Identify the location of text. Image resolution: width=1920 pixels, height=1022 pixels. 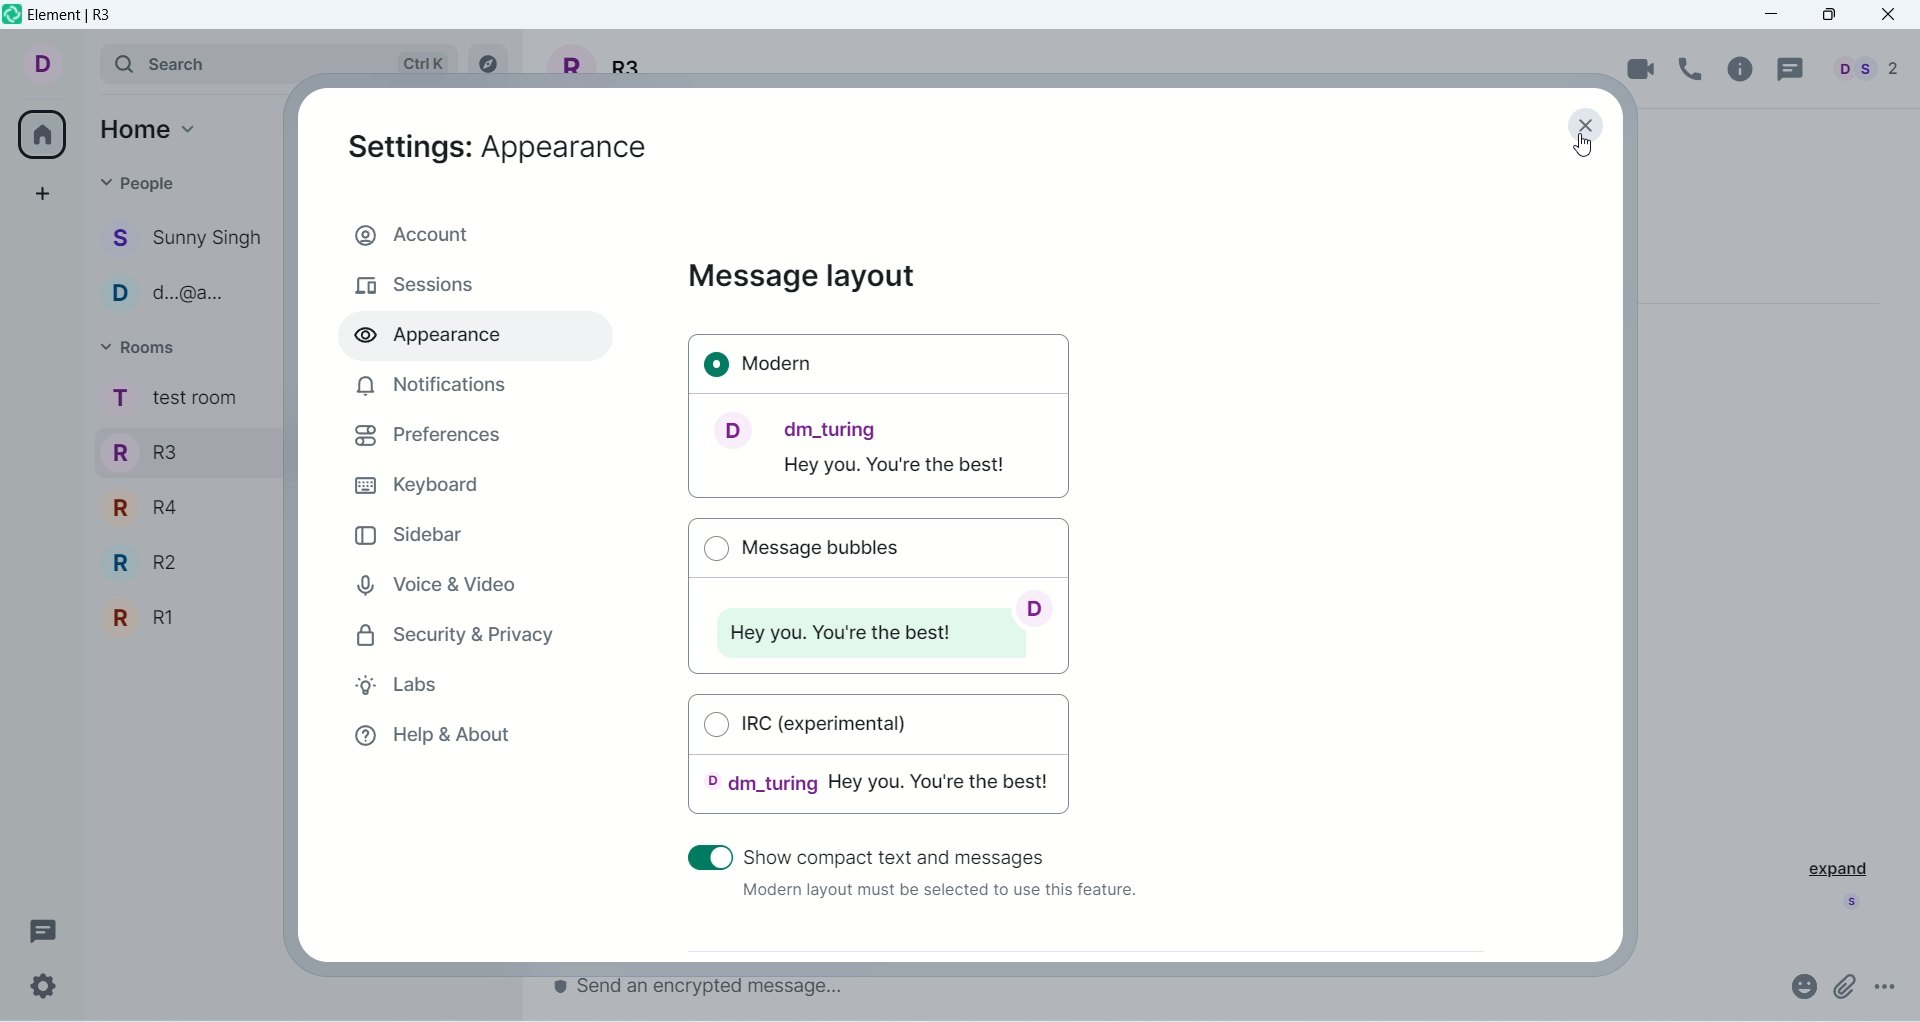
(937, 894).